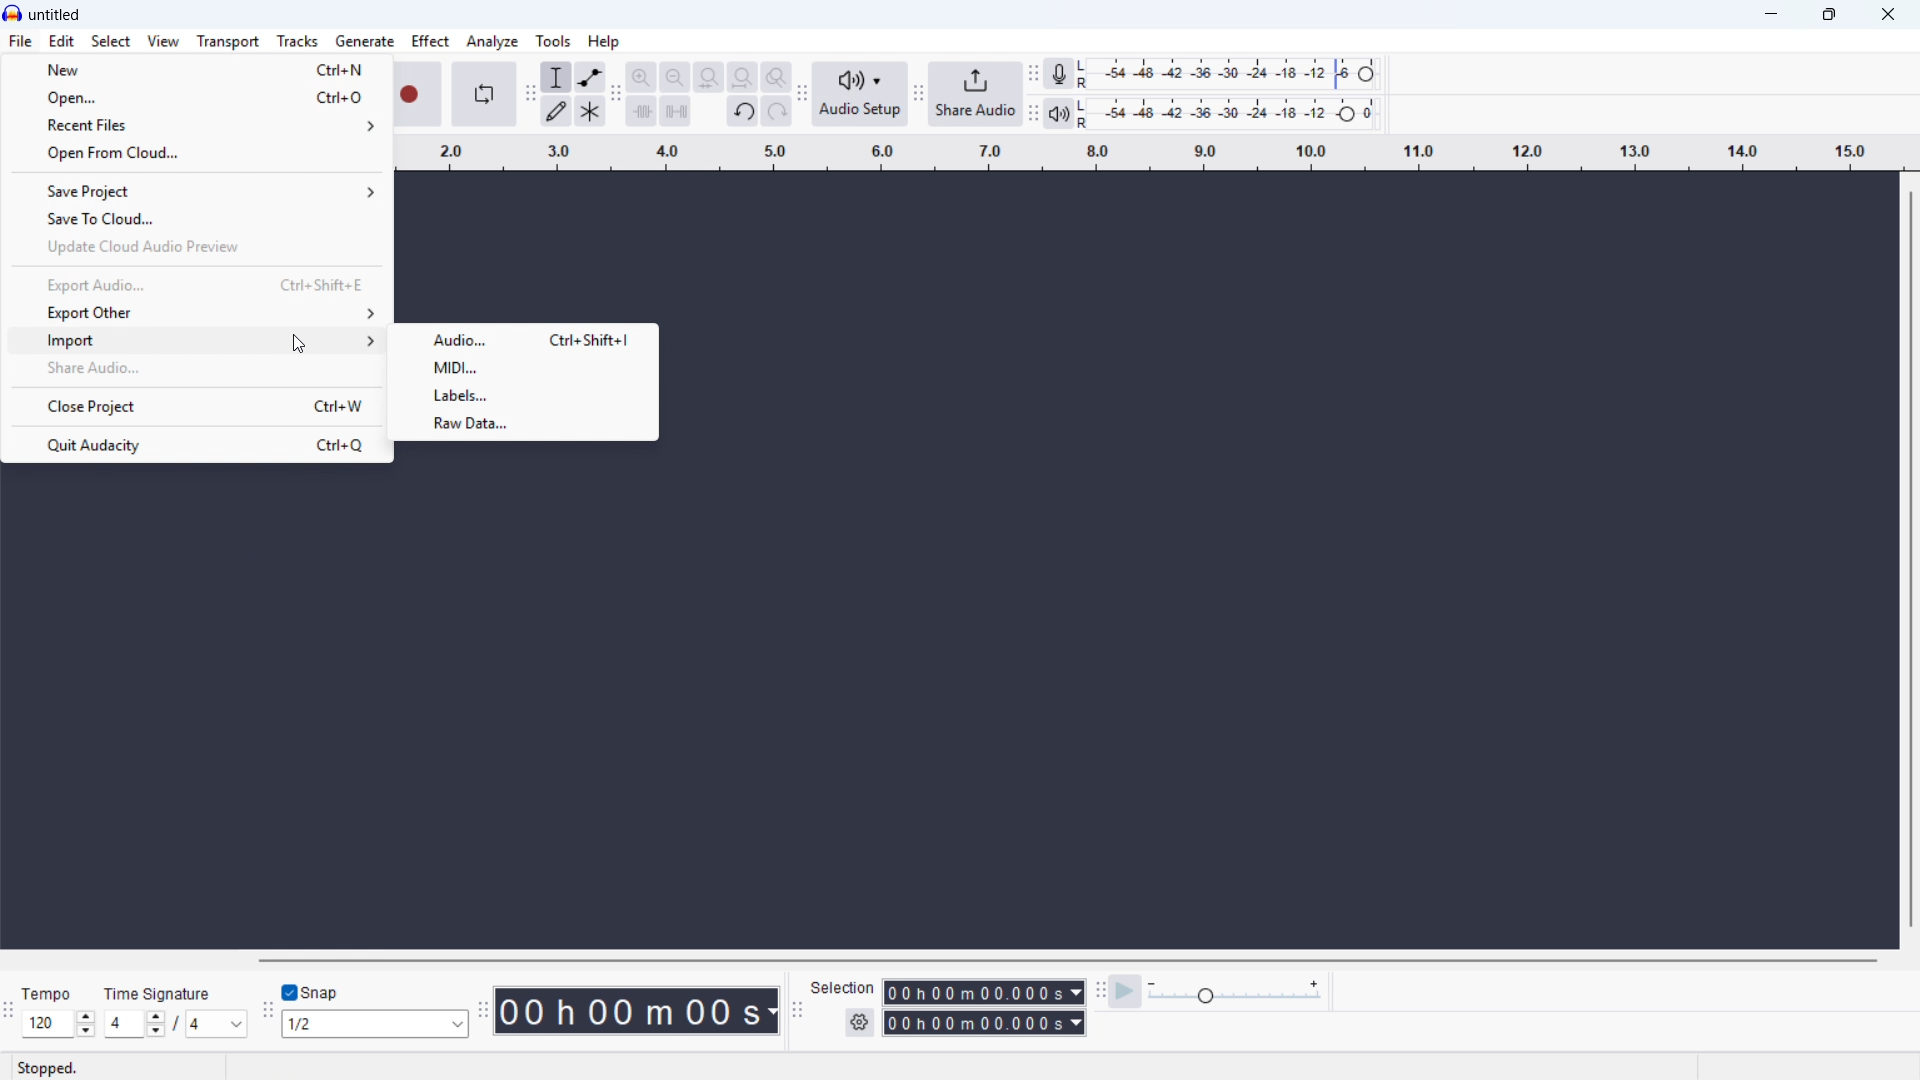  What do you see at coordinates (375, 1023) in the screenshot?
I see `Set snapping ` at bounding box center [375, 1023].